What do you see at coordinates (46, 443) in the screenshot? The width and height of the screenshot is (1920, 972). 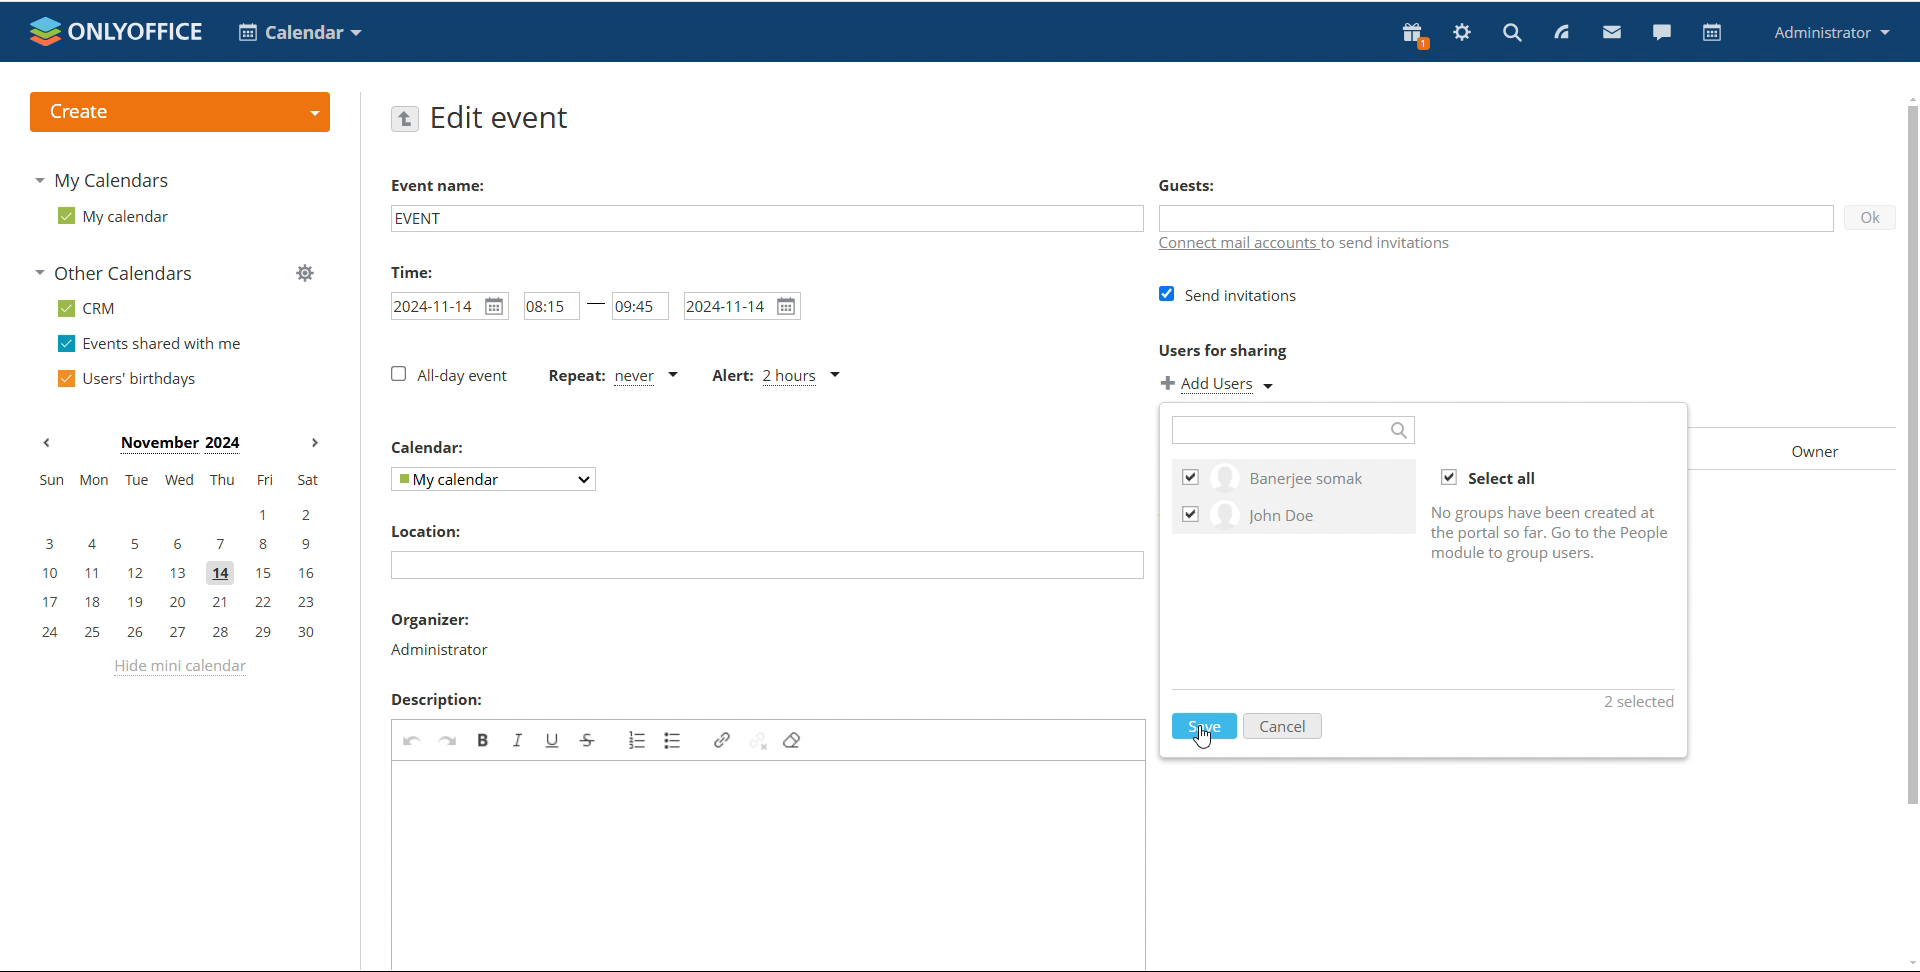 I see `previous month` at bounding box center [46, 443].